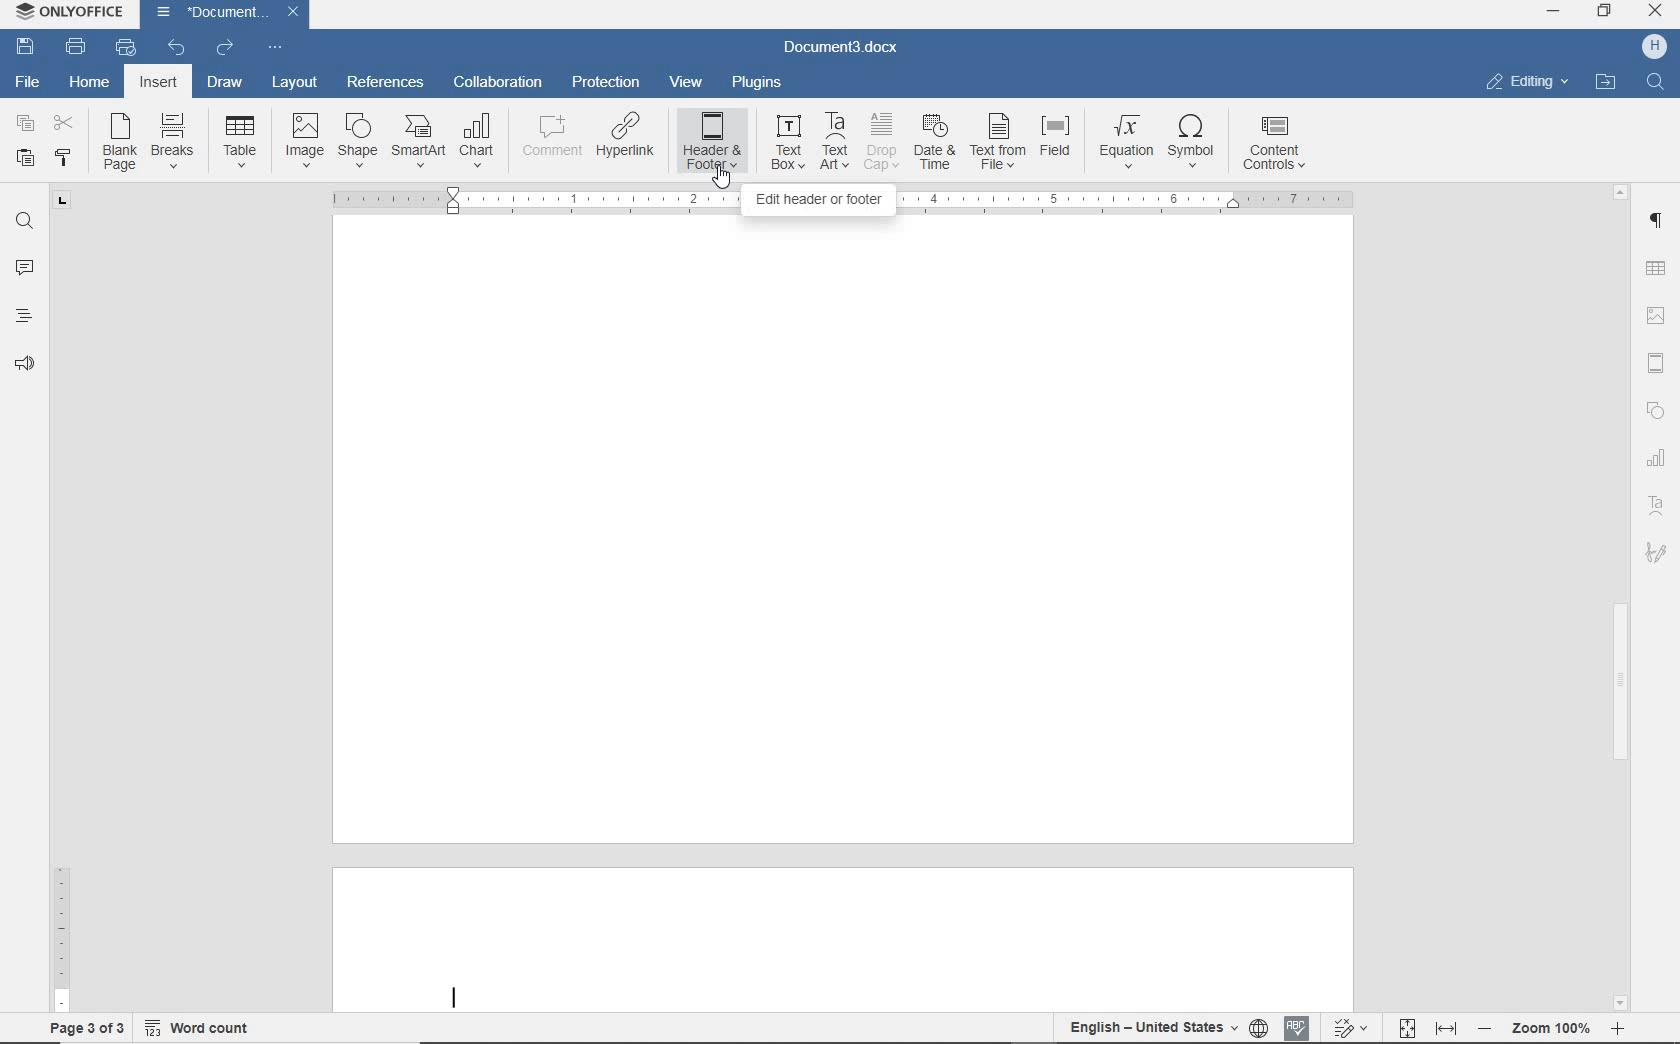 This screenshot has width=1680, height=1044. I want to click on INSERT, so click(160, 85).